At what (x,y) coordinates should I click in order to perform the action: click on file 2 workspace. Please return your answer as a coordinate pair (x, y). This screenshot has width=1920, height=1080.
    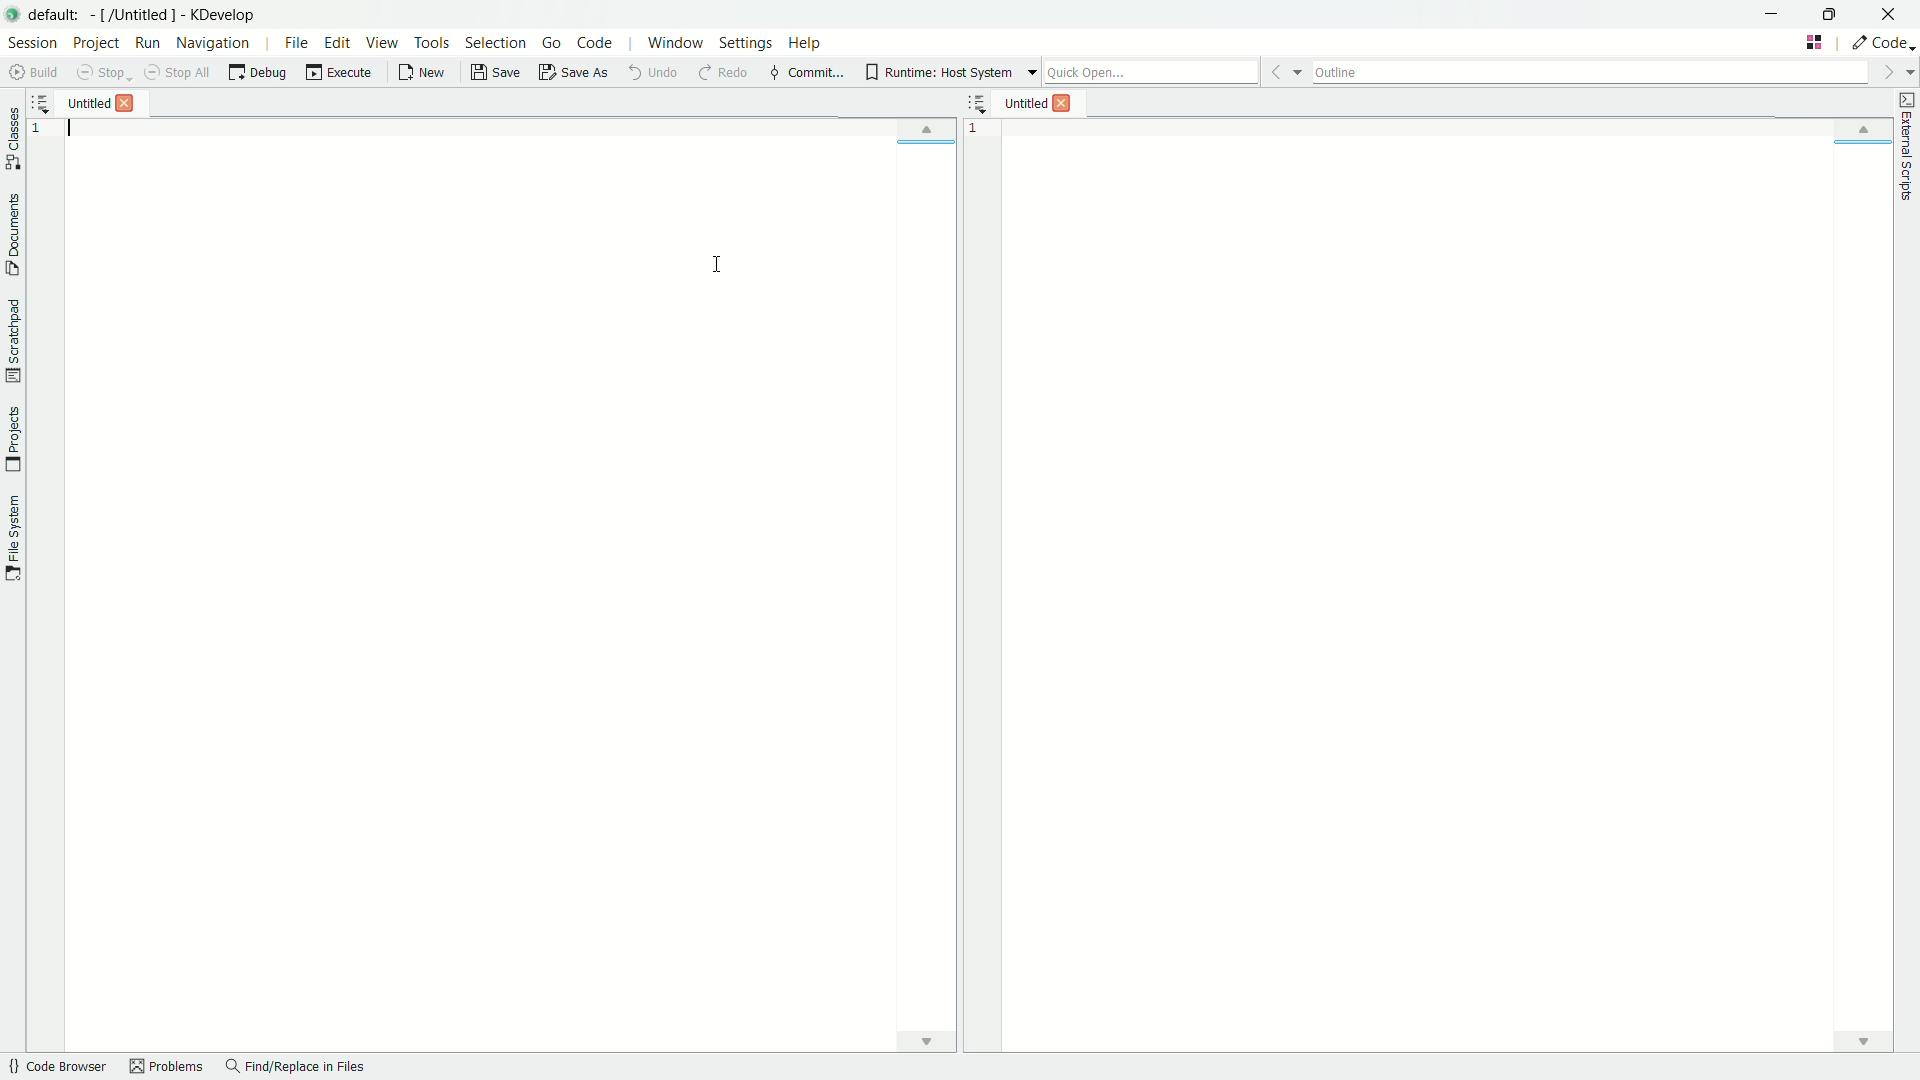
    Looking at the image, I should click on (1419, 586).